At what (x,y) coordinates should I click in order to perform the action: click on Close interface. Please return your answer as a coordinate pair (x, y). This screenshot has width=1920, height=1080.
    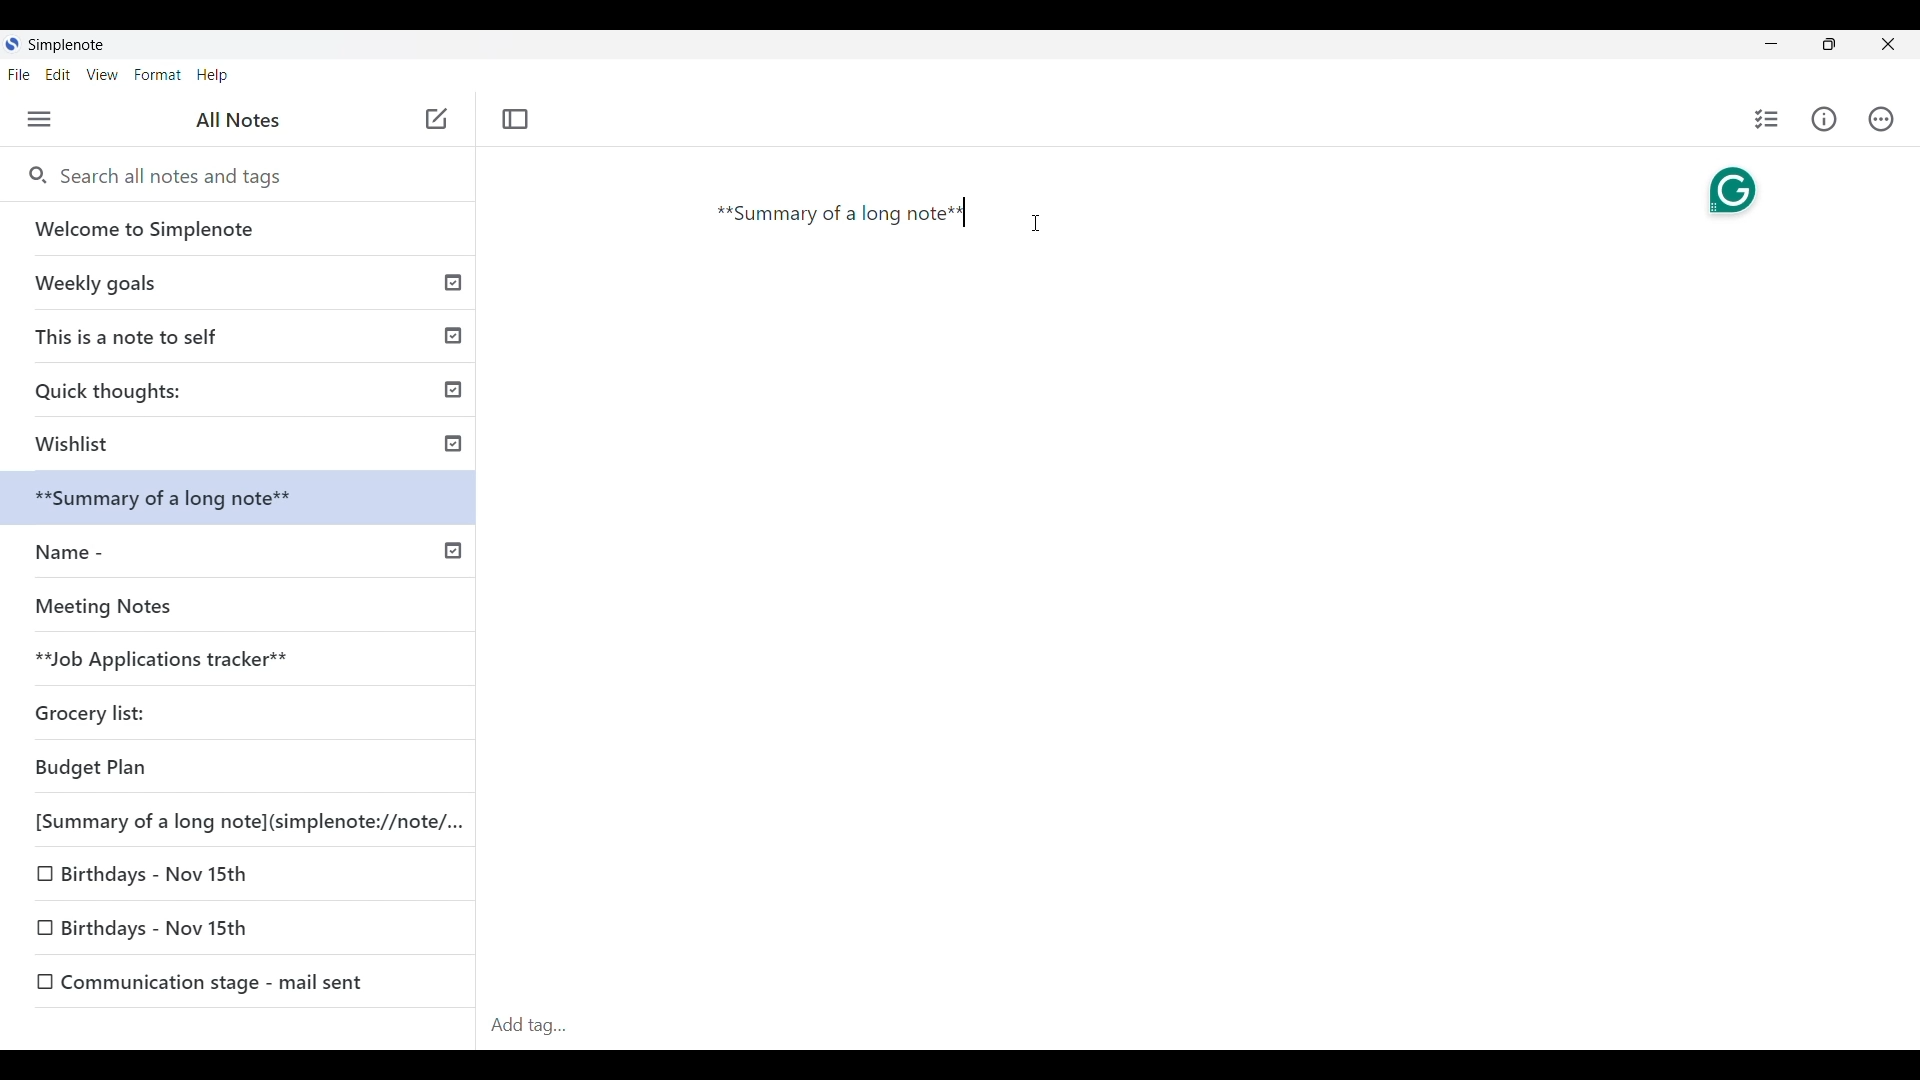
    Looking at the image, I should click on (1887, 44).